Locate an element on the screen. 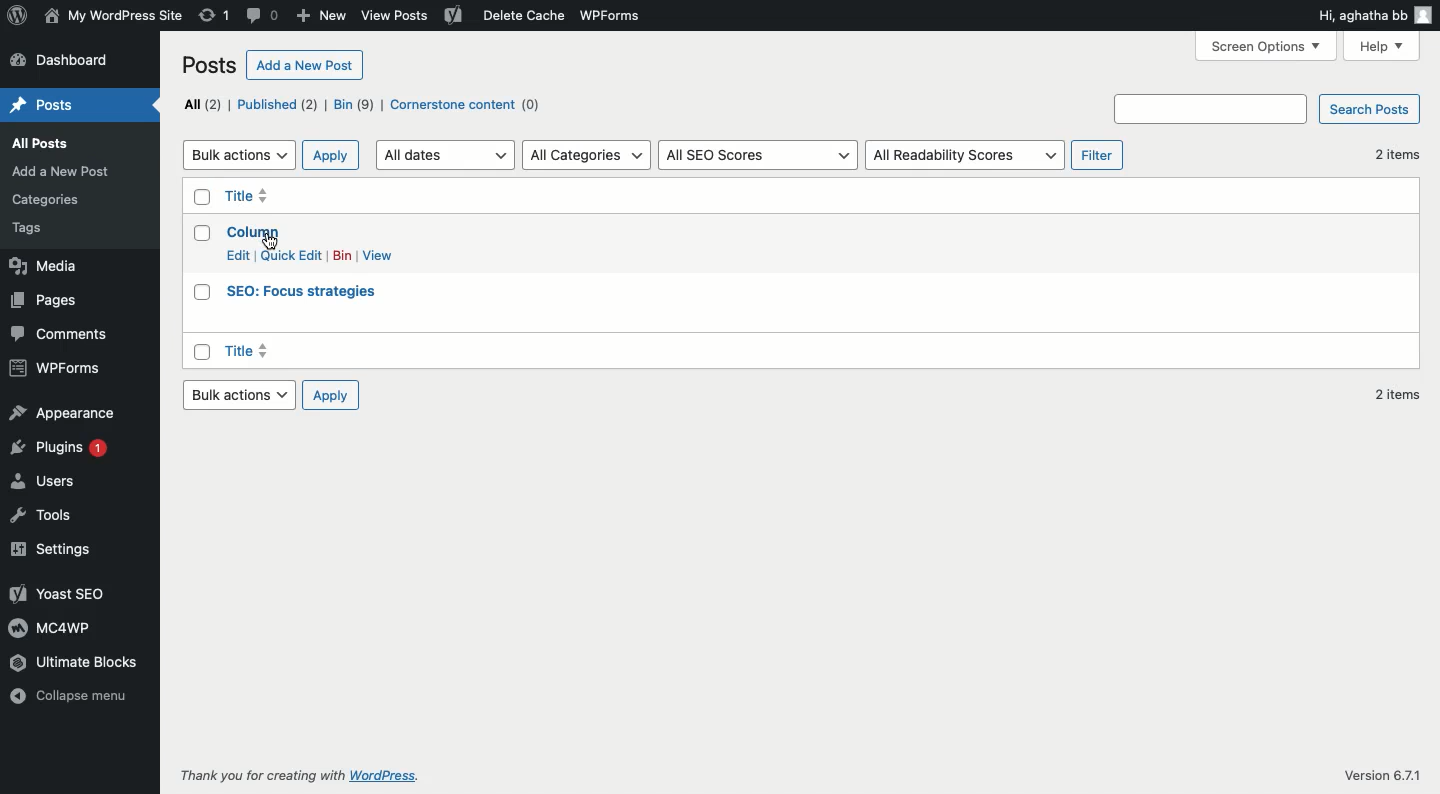 This screenshot has height=794, width=1440. New is located at coordinates (320, 16).